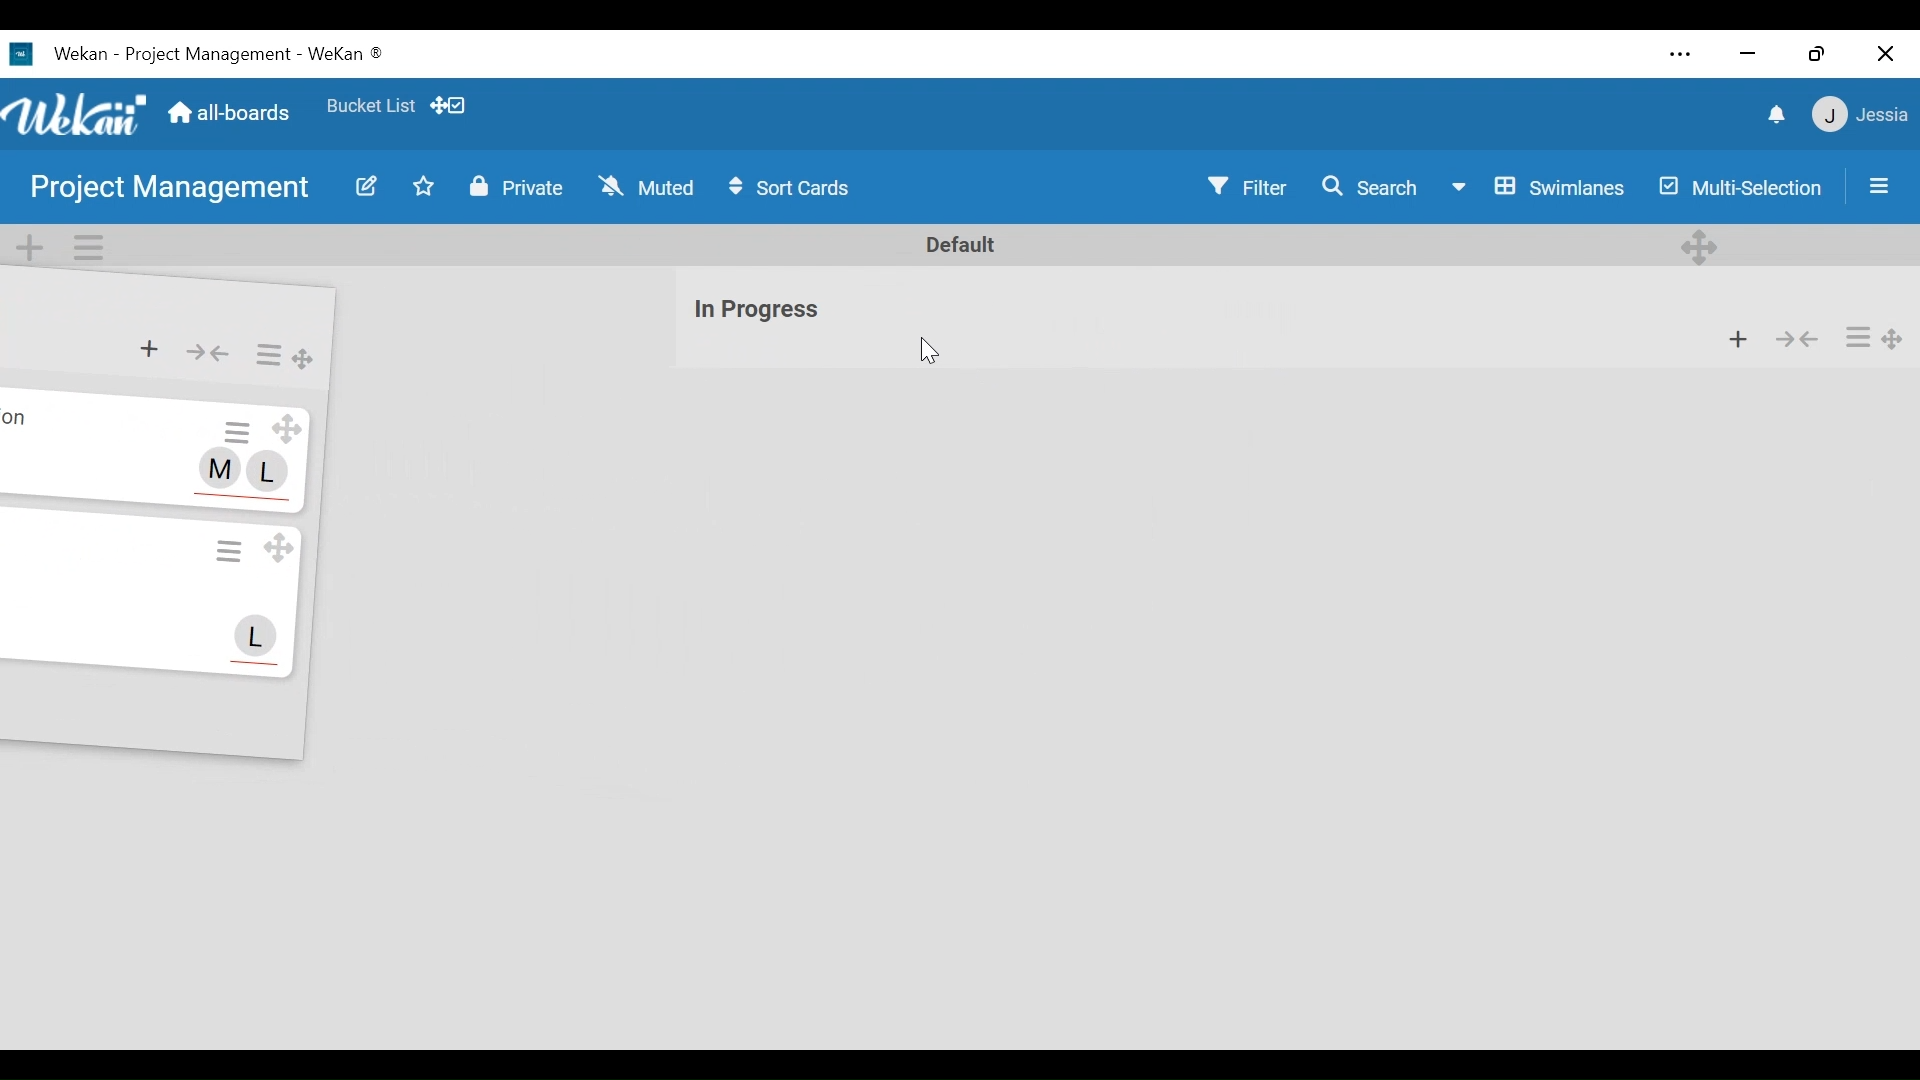 This screenshot has width=1920, height=1080. I want to click on Card Actions, so click(235, 431).